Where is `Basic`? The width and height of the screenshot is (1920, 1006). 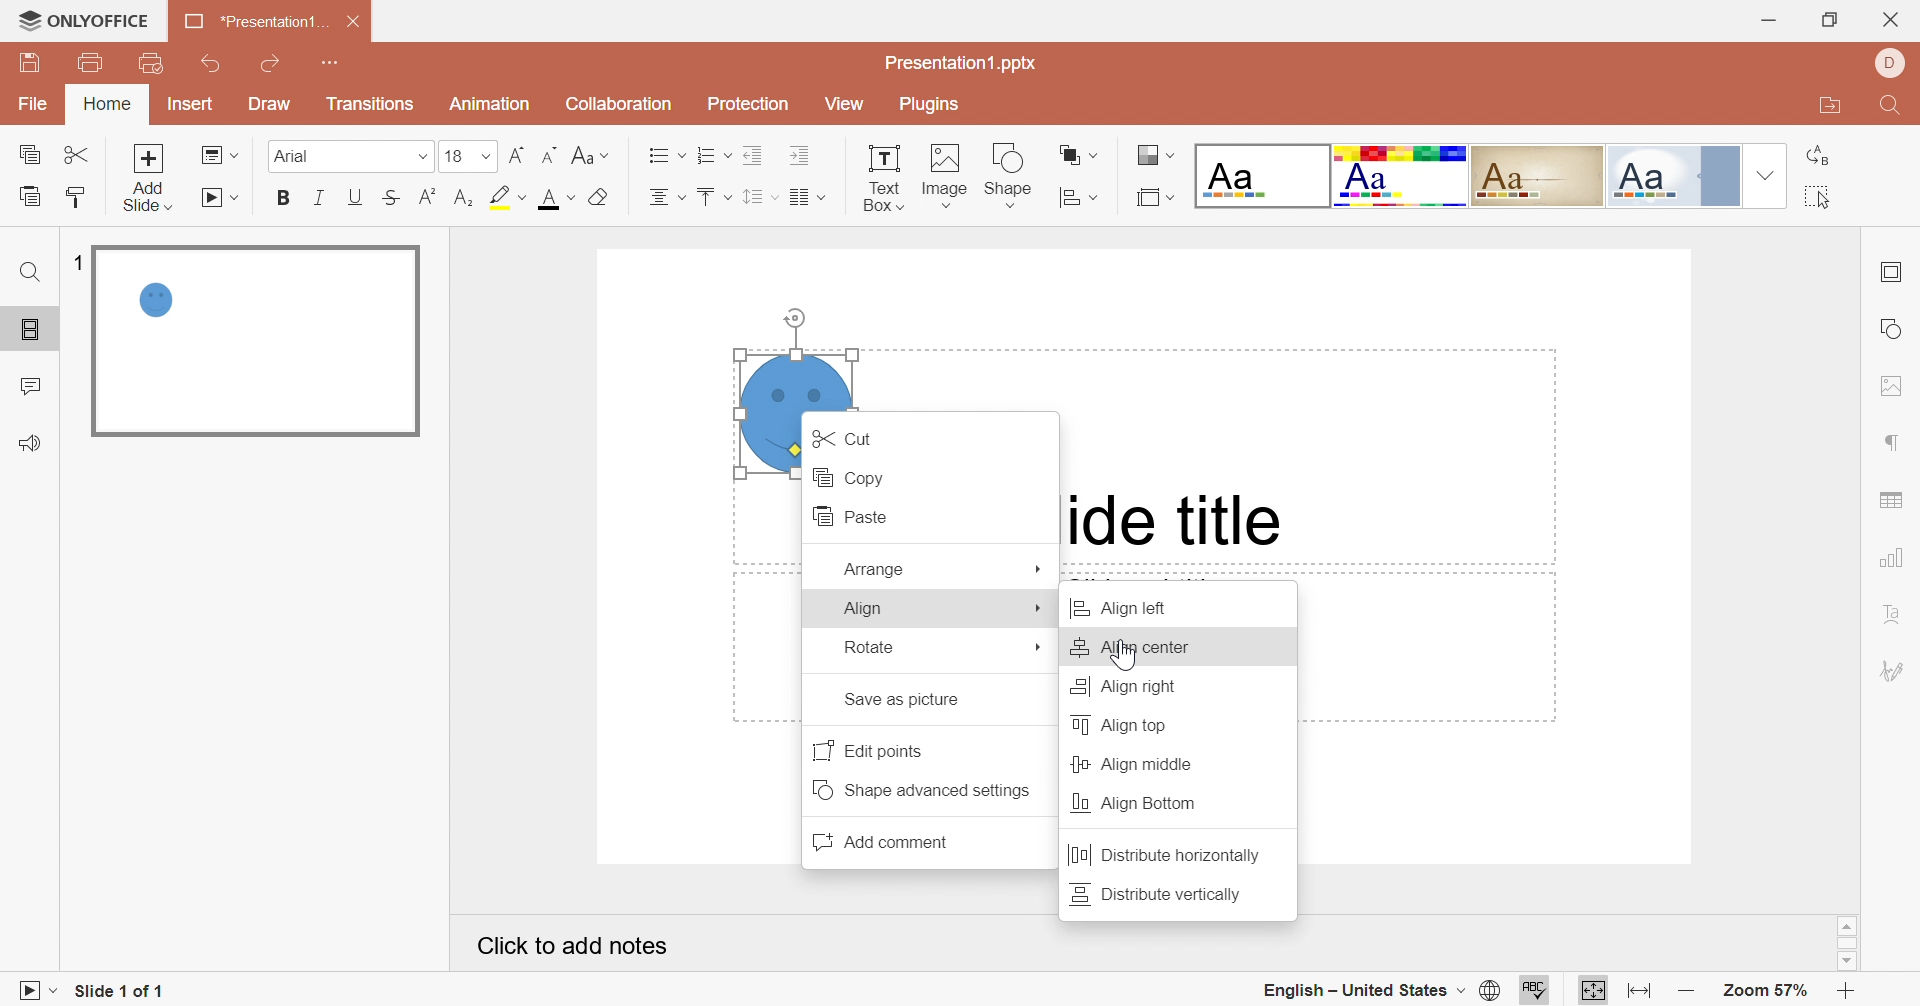
Basic is located at coordinates (1401, 176).